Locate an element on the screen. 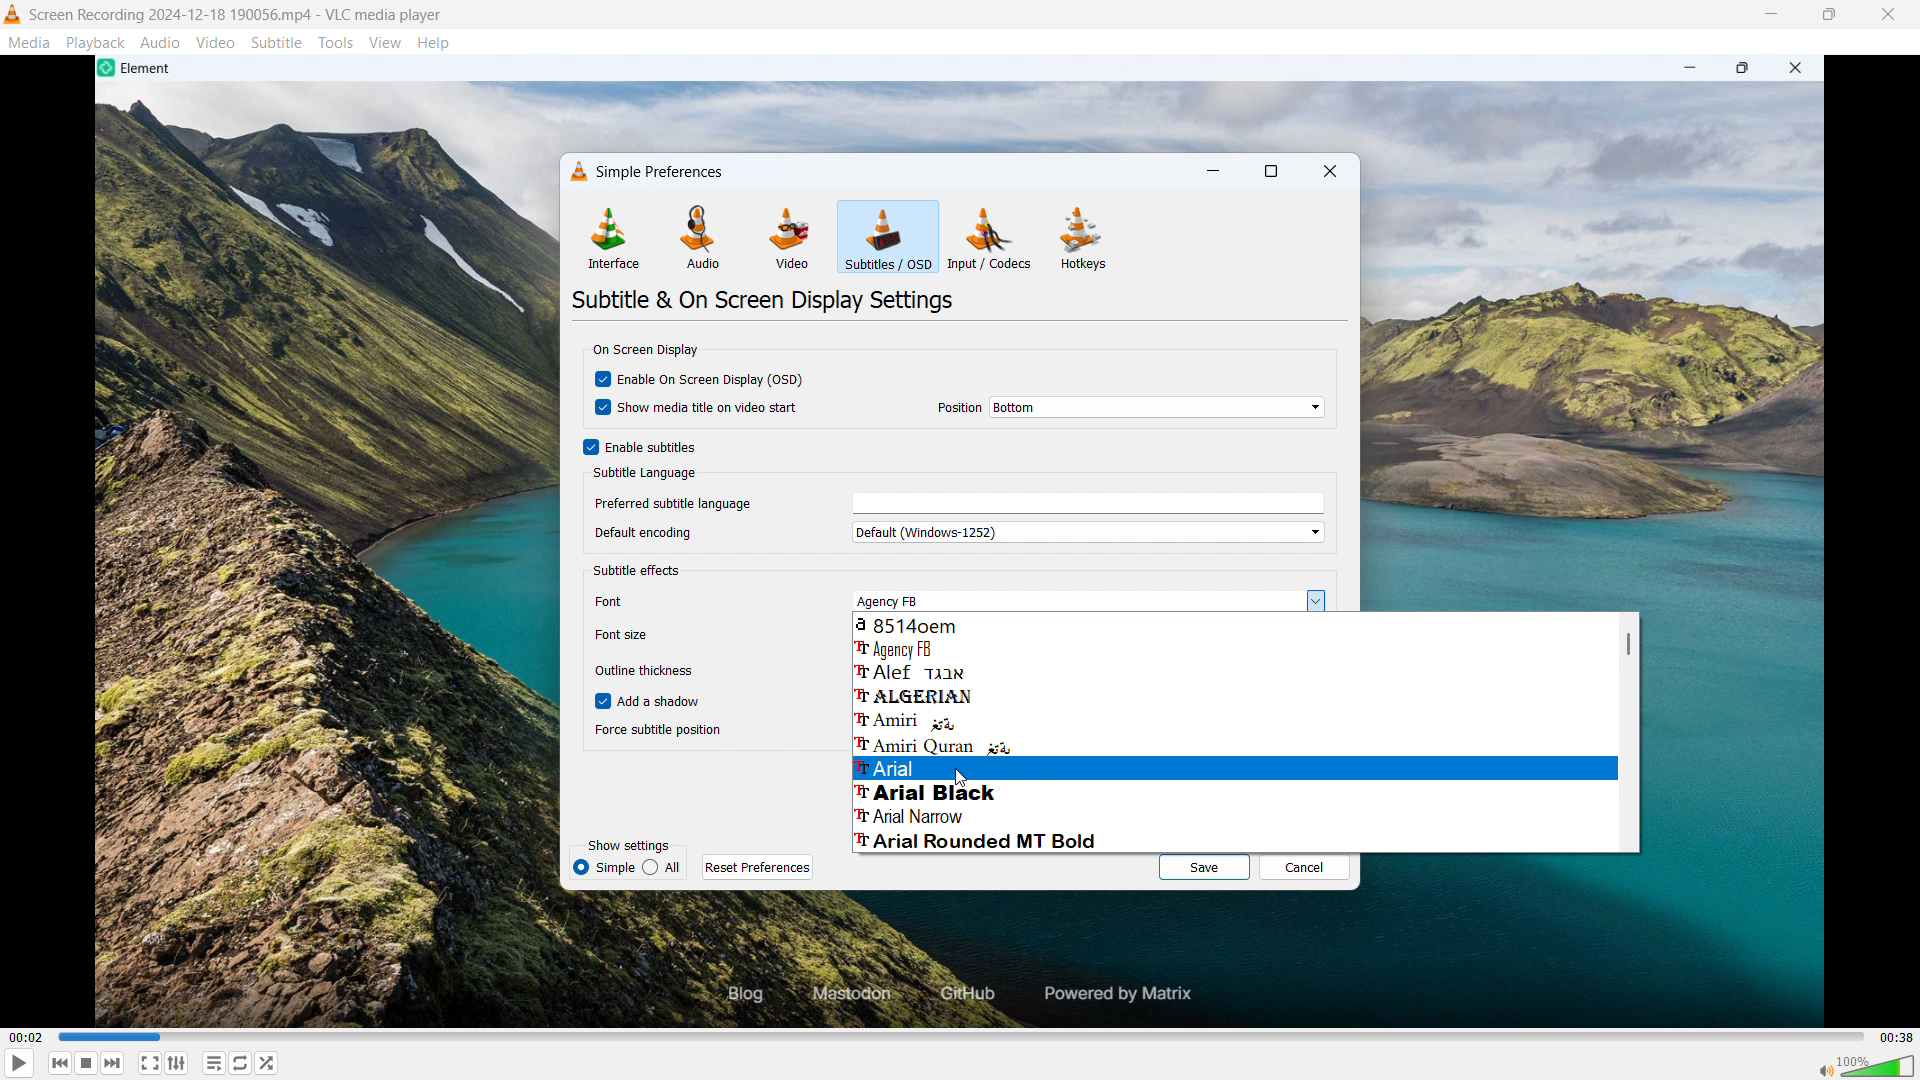 The image size is (1920, 1080). time bar is located at coordinates (963, 1037).